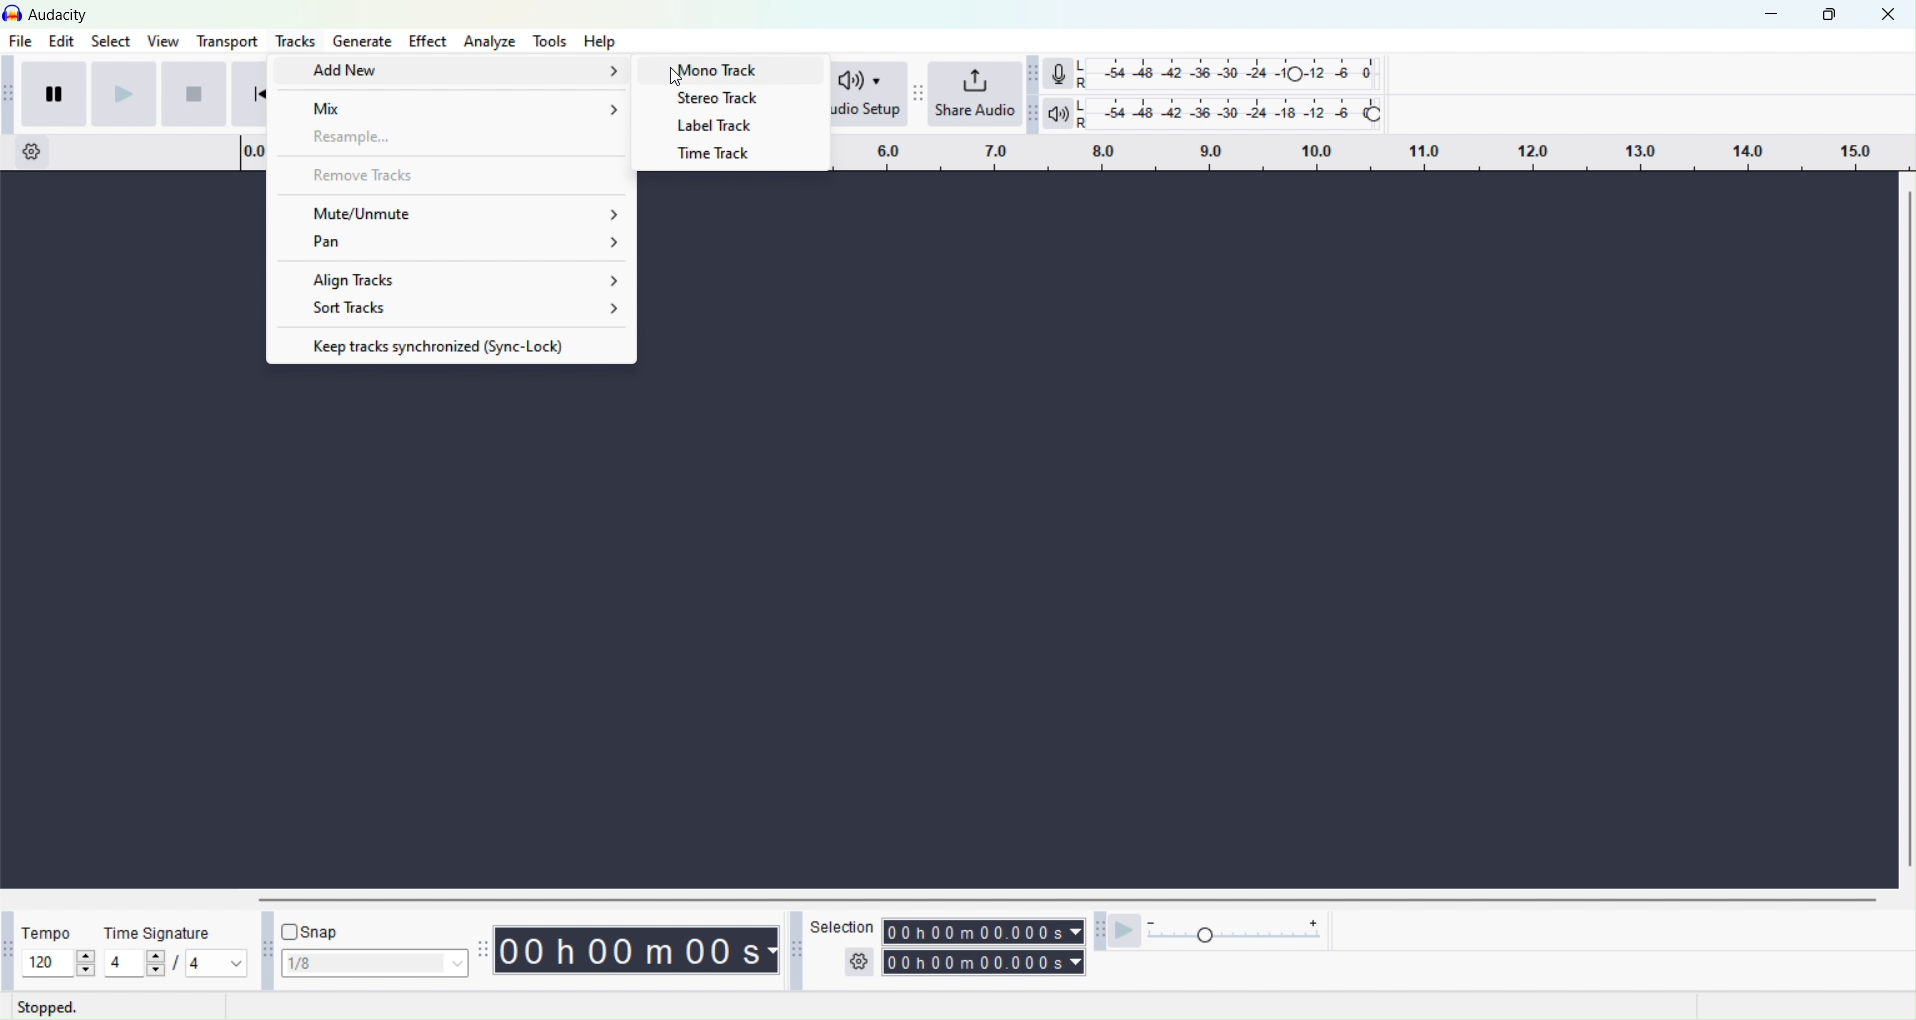  What do you see at coordinates (156, 933) in the screenshot?
I see `Time signature` at bounding box center [156, 933].